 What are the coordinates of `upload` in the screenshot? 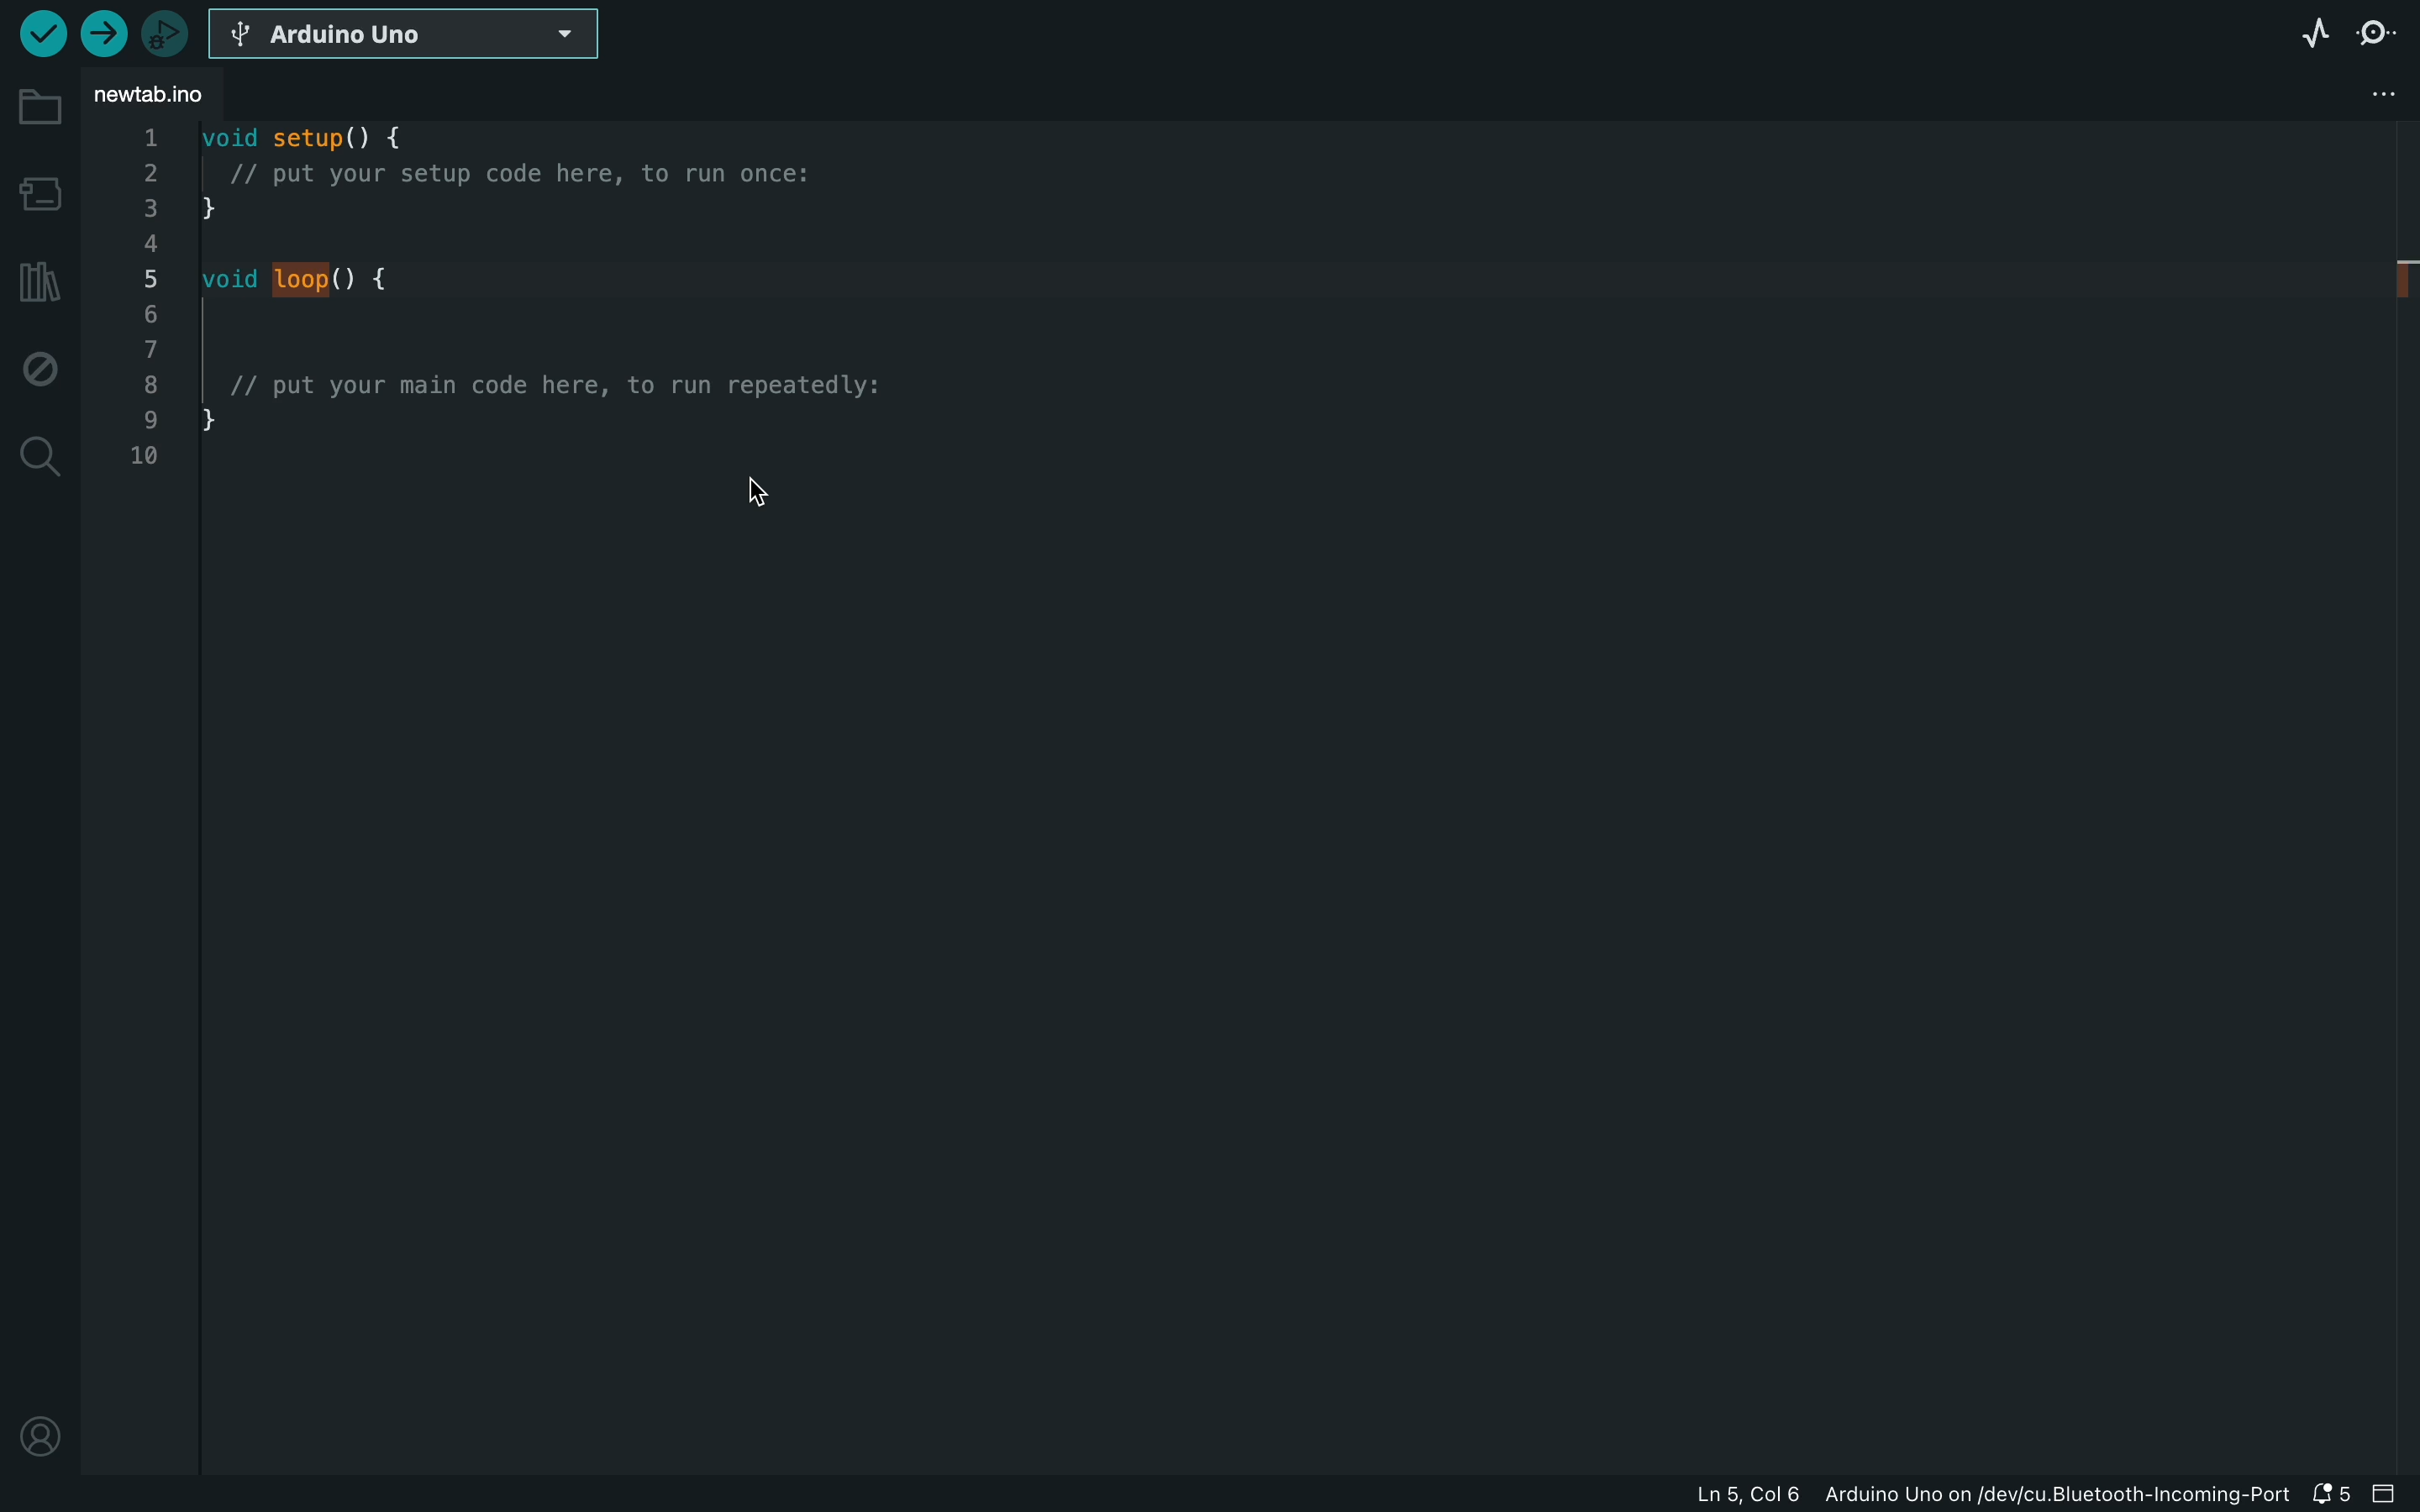 It's located at (99, 33).